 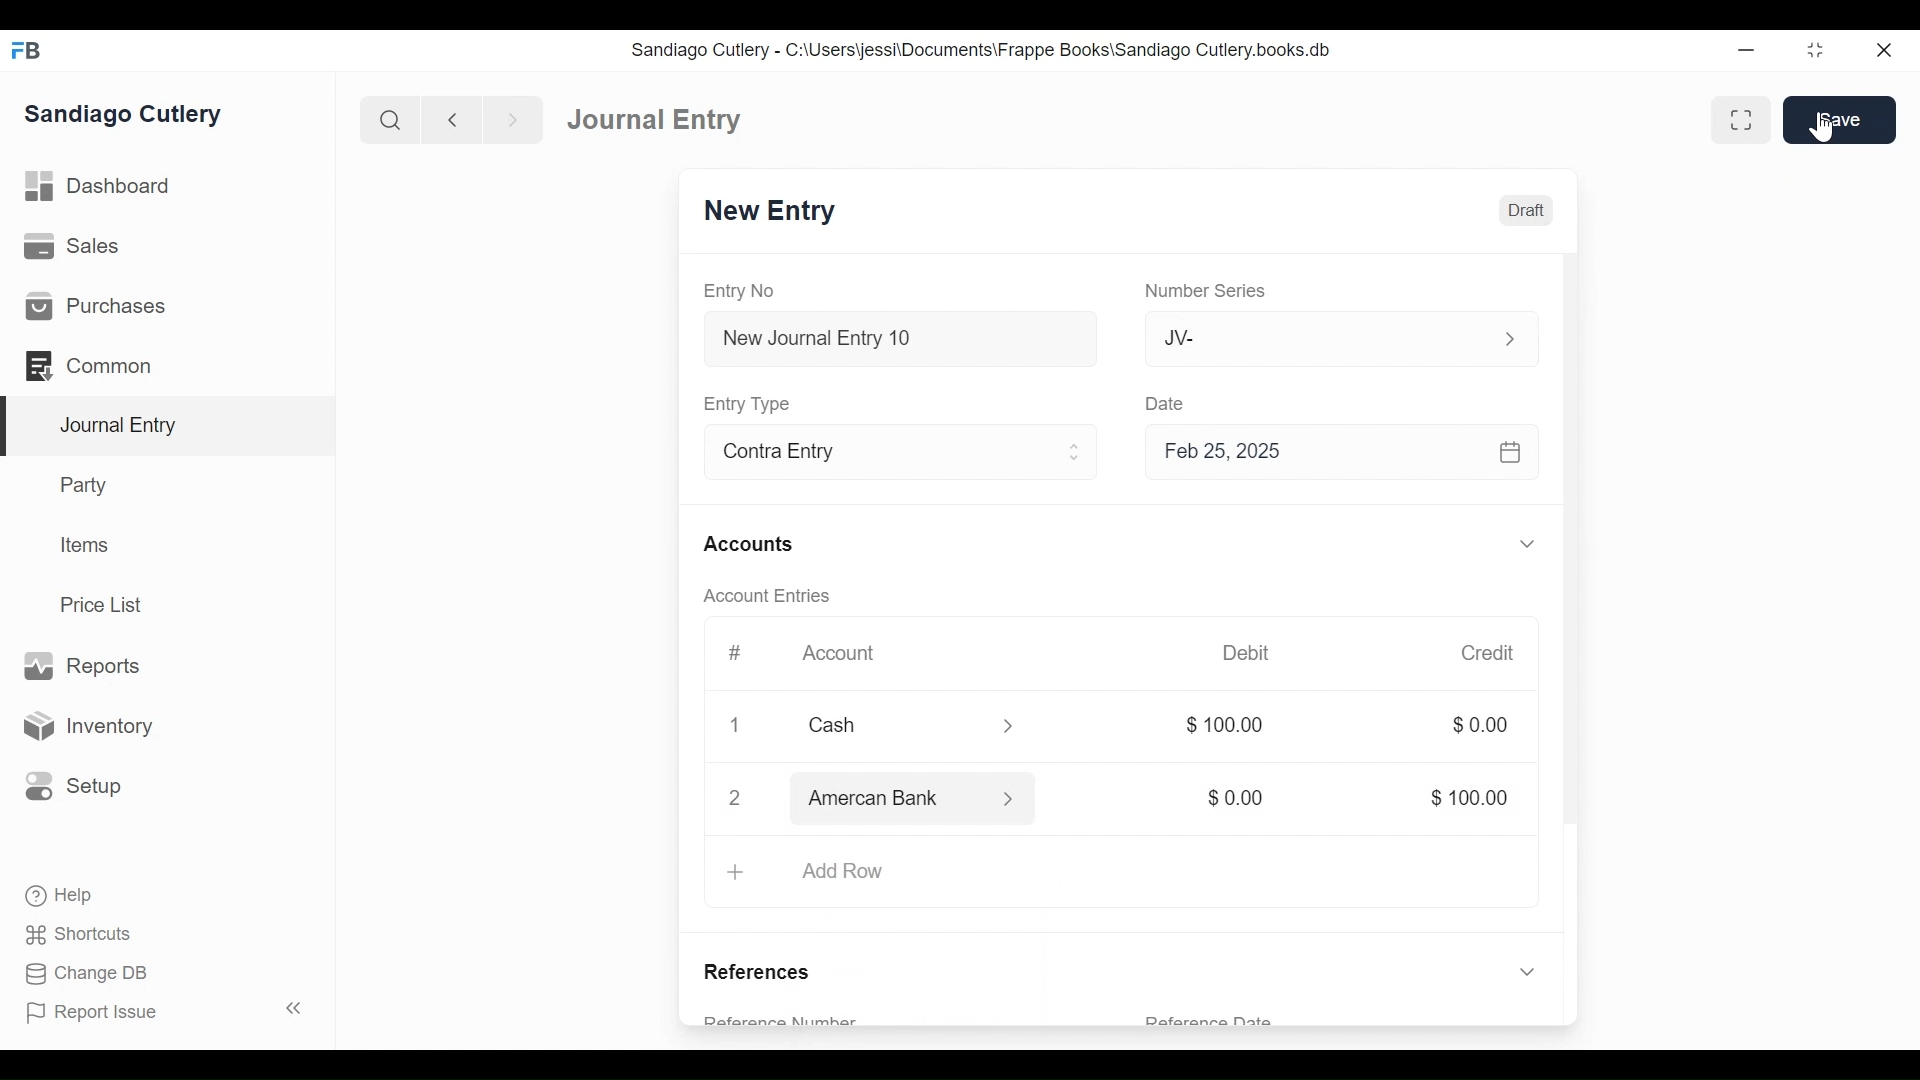 I want to click on Shortcuts, so click(x=73, y=934).